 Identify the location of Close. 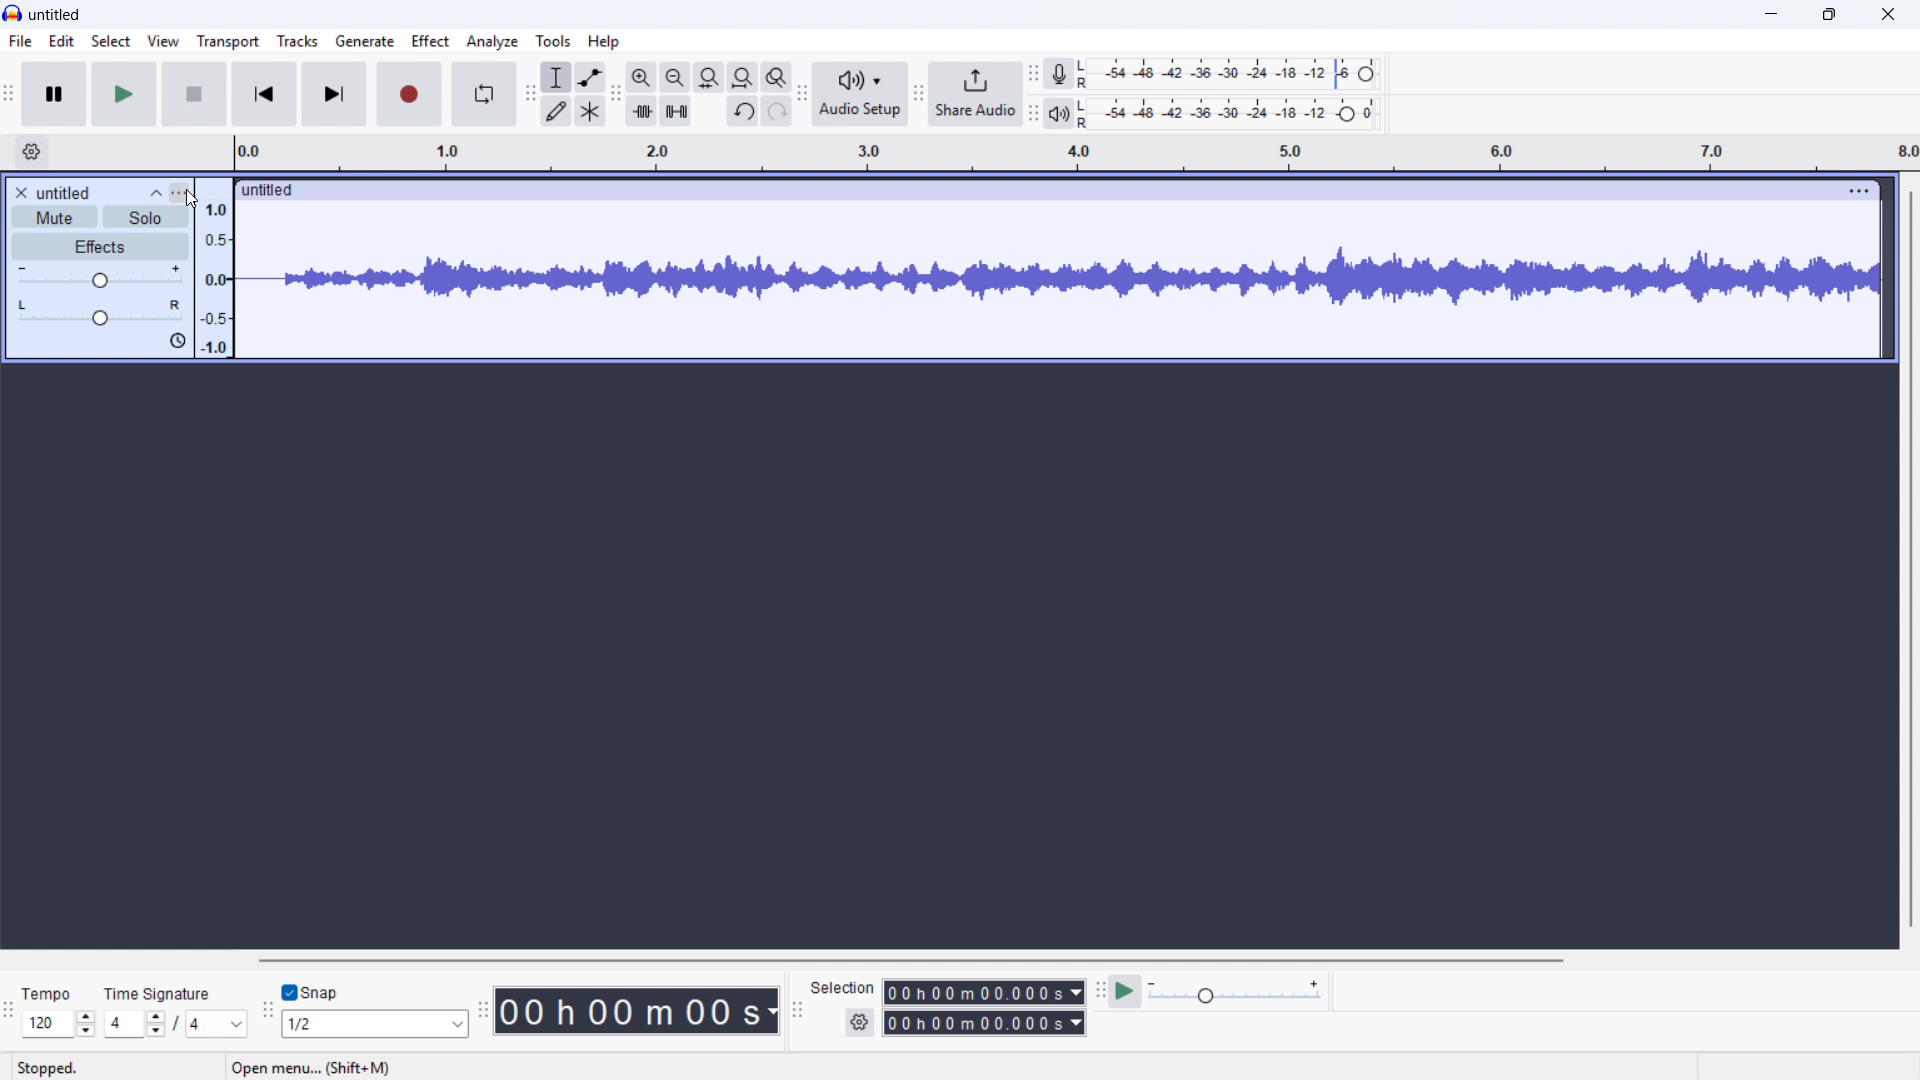
(1888, 16).